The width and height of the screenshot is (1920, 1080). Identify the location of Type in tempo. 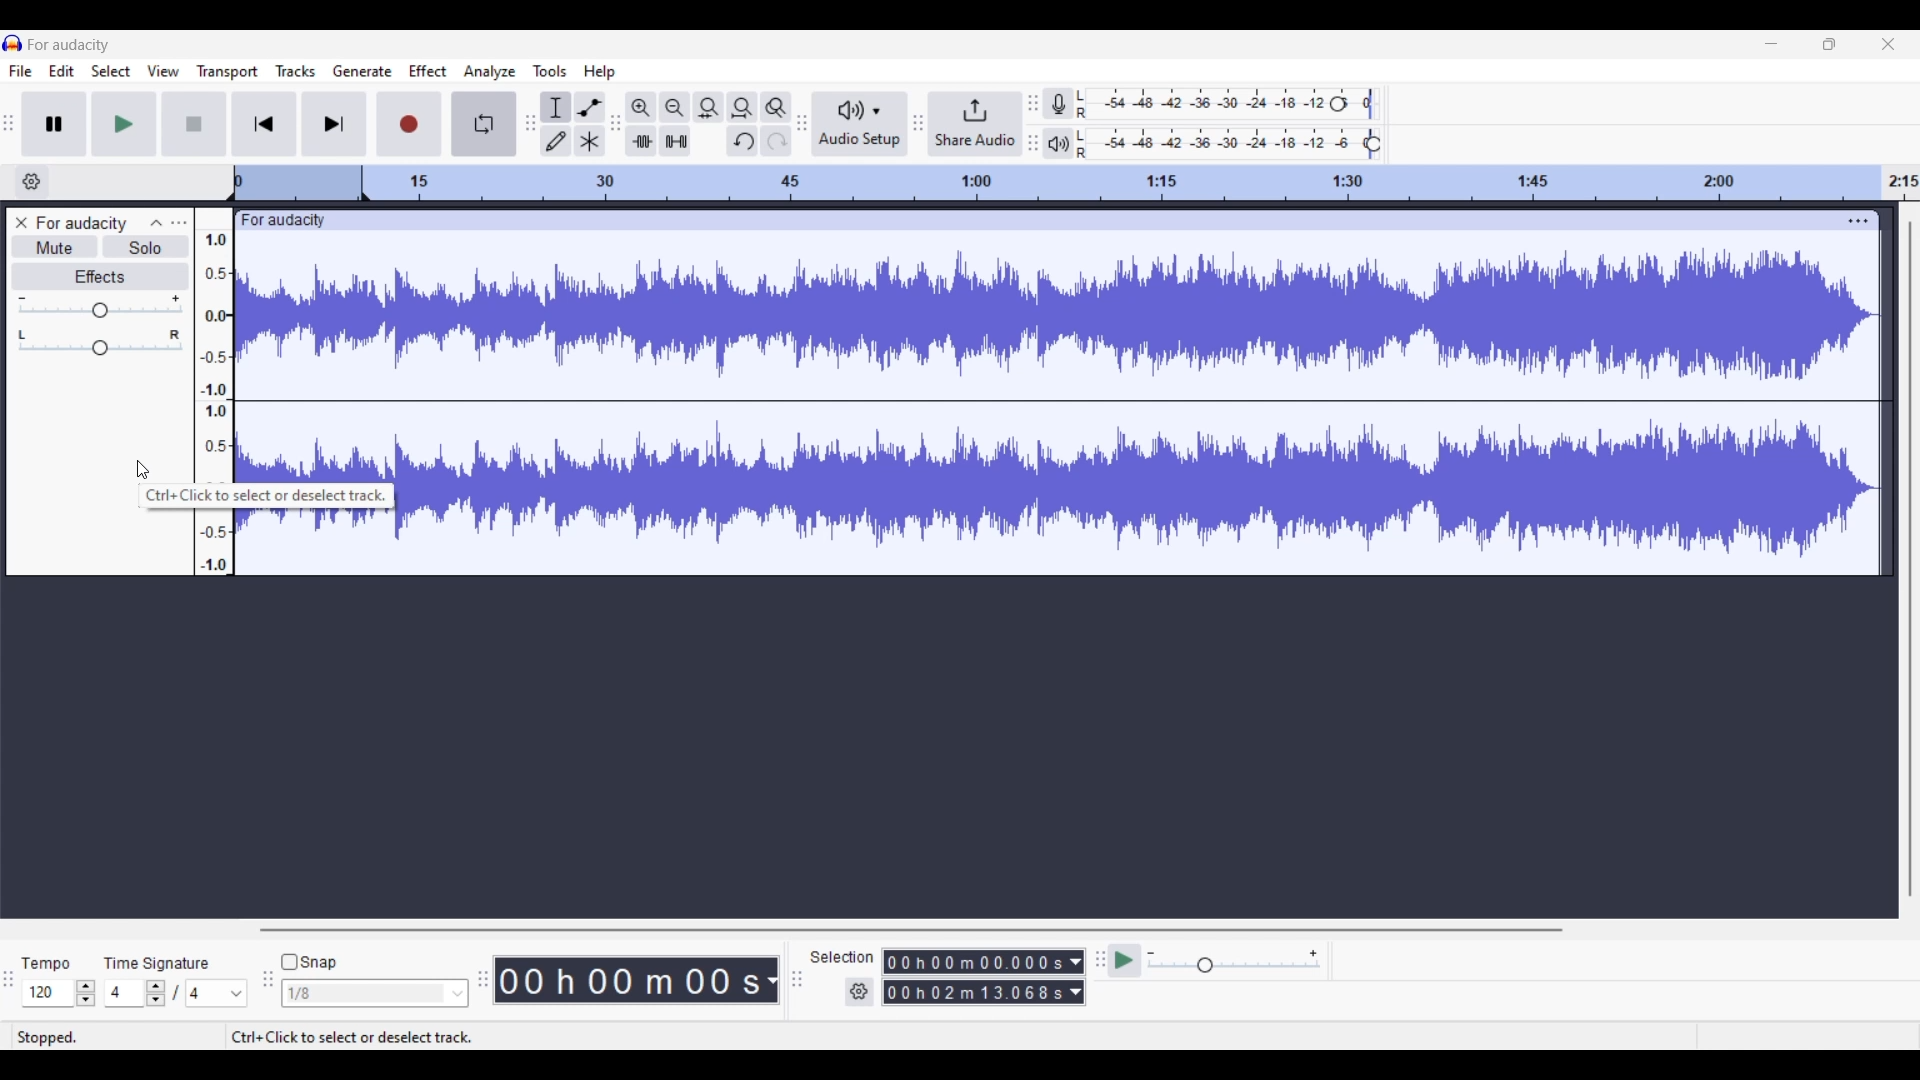
(47, 993).